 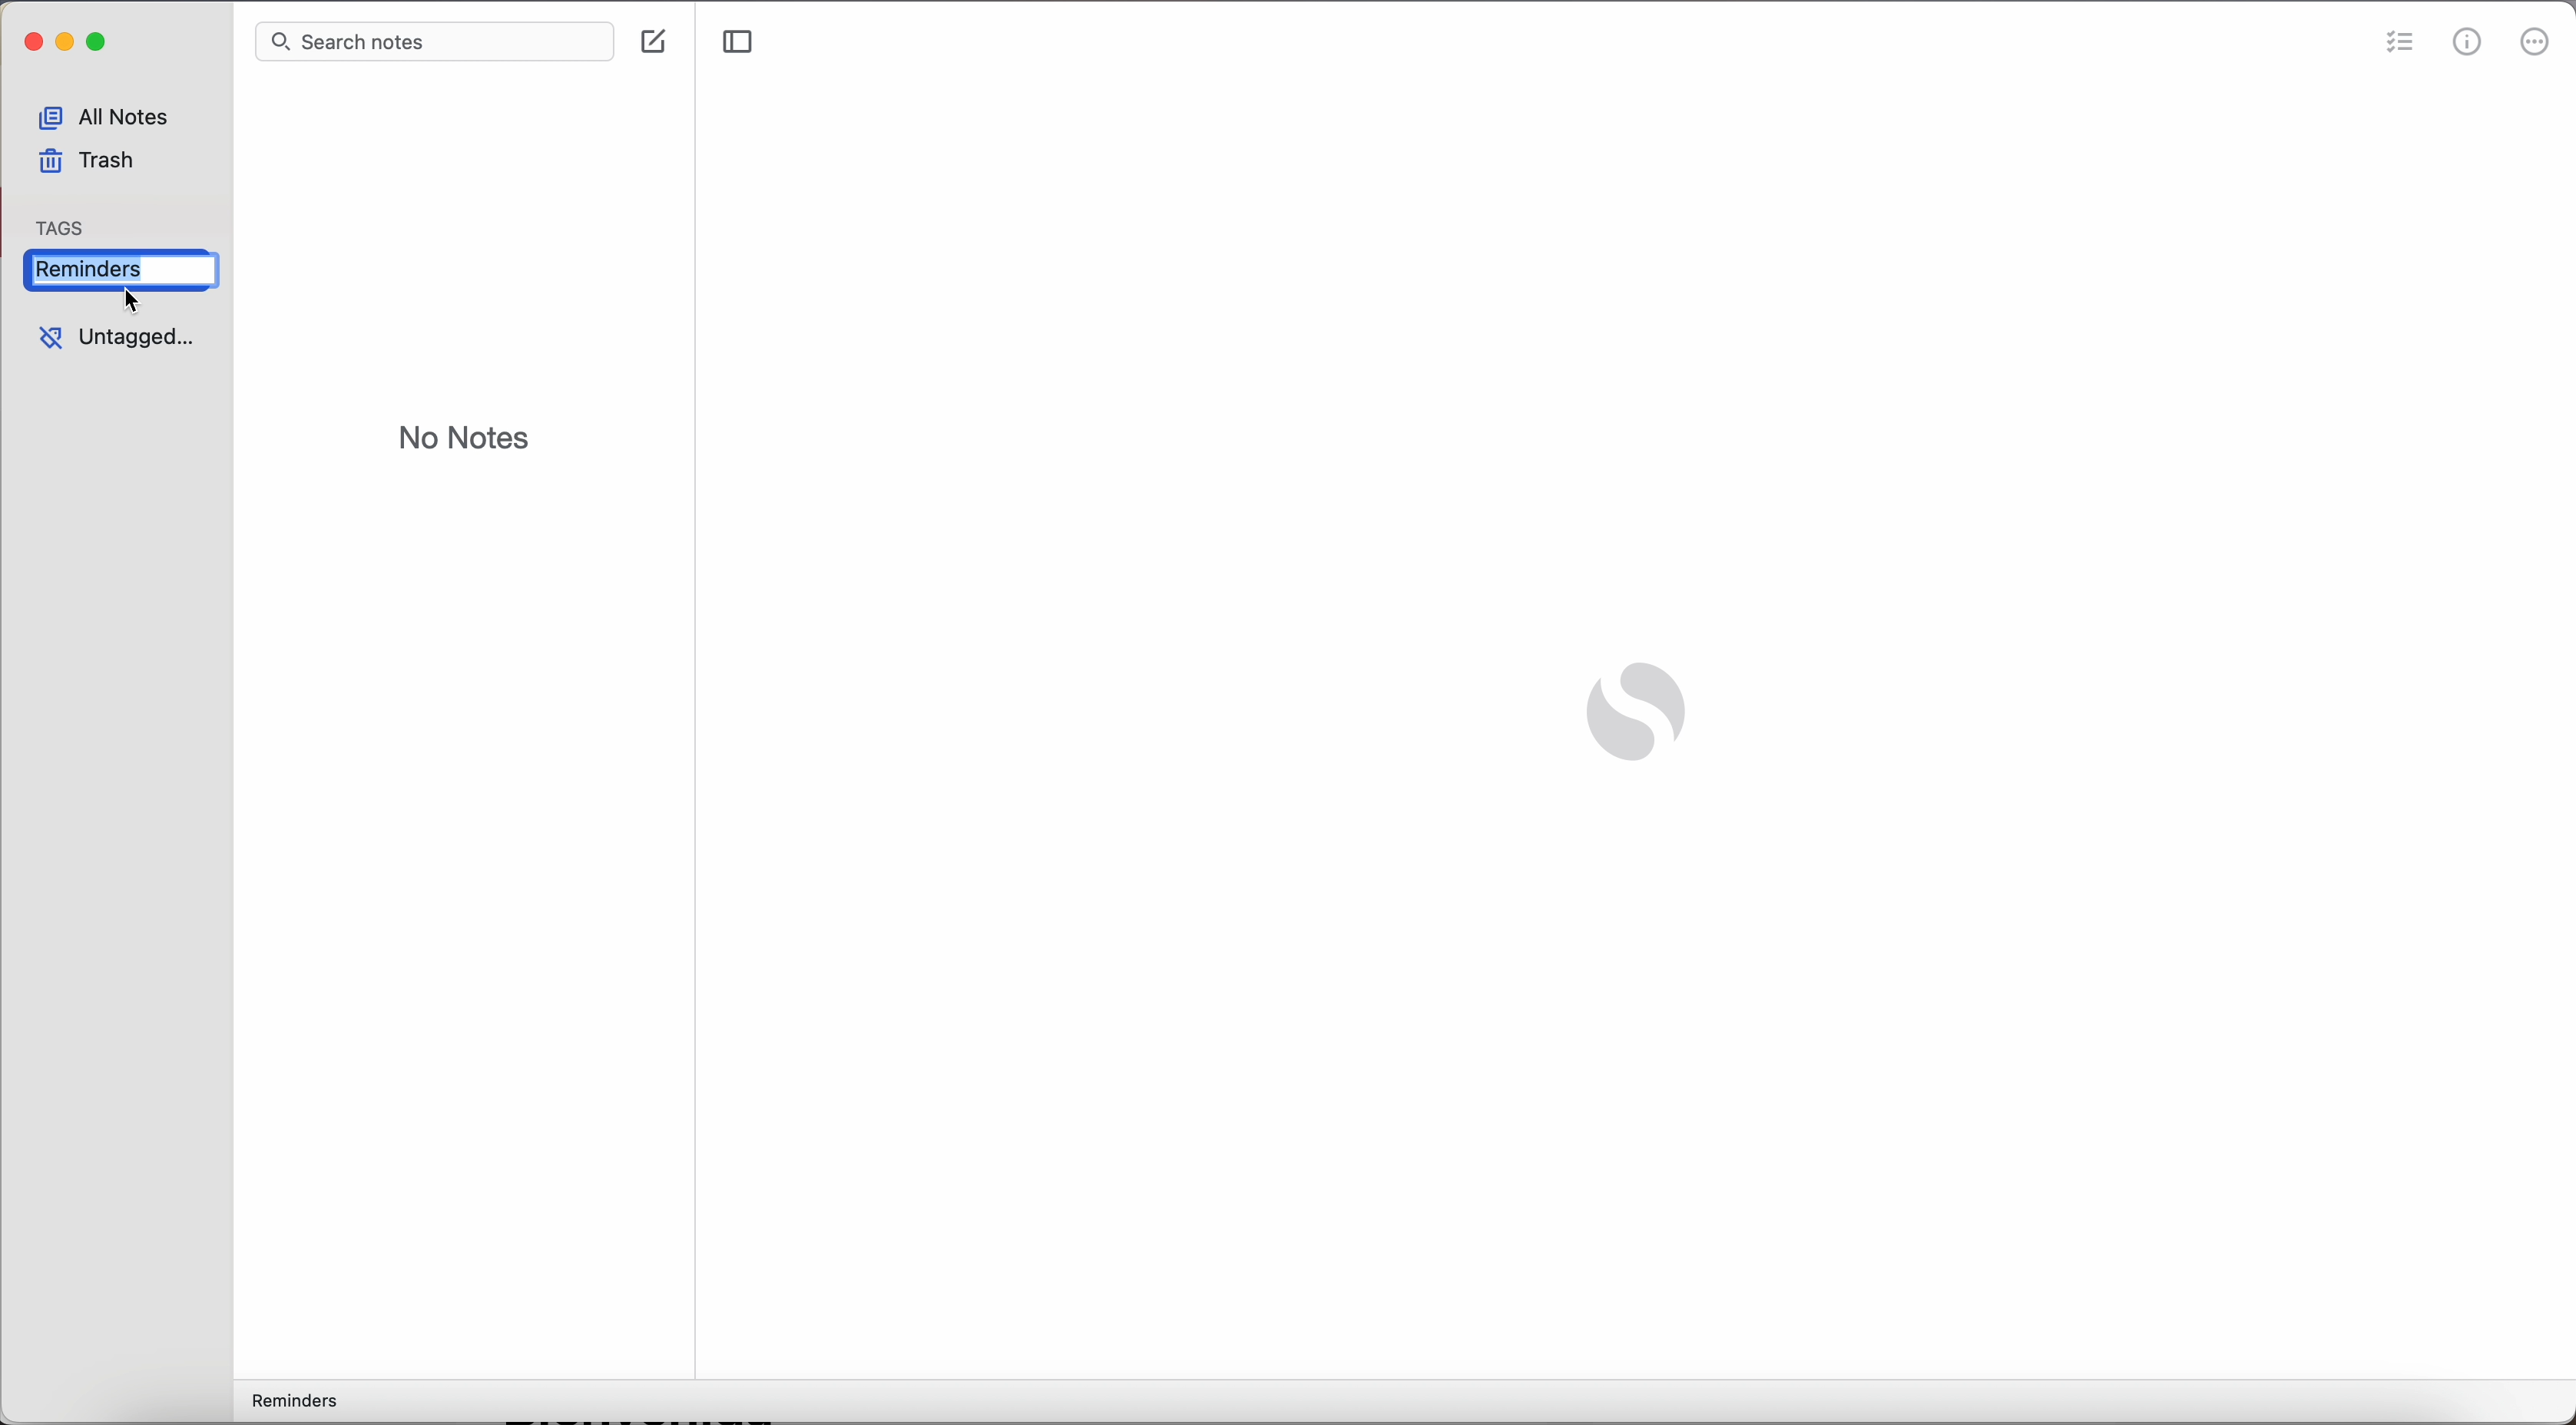 What do you see at coordinates (133, 301) in the screenshot?
I see `cursor` at bounding box center [133, 301].